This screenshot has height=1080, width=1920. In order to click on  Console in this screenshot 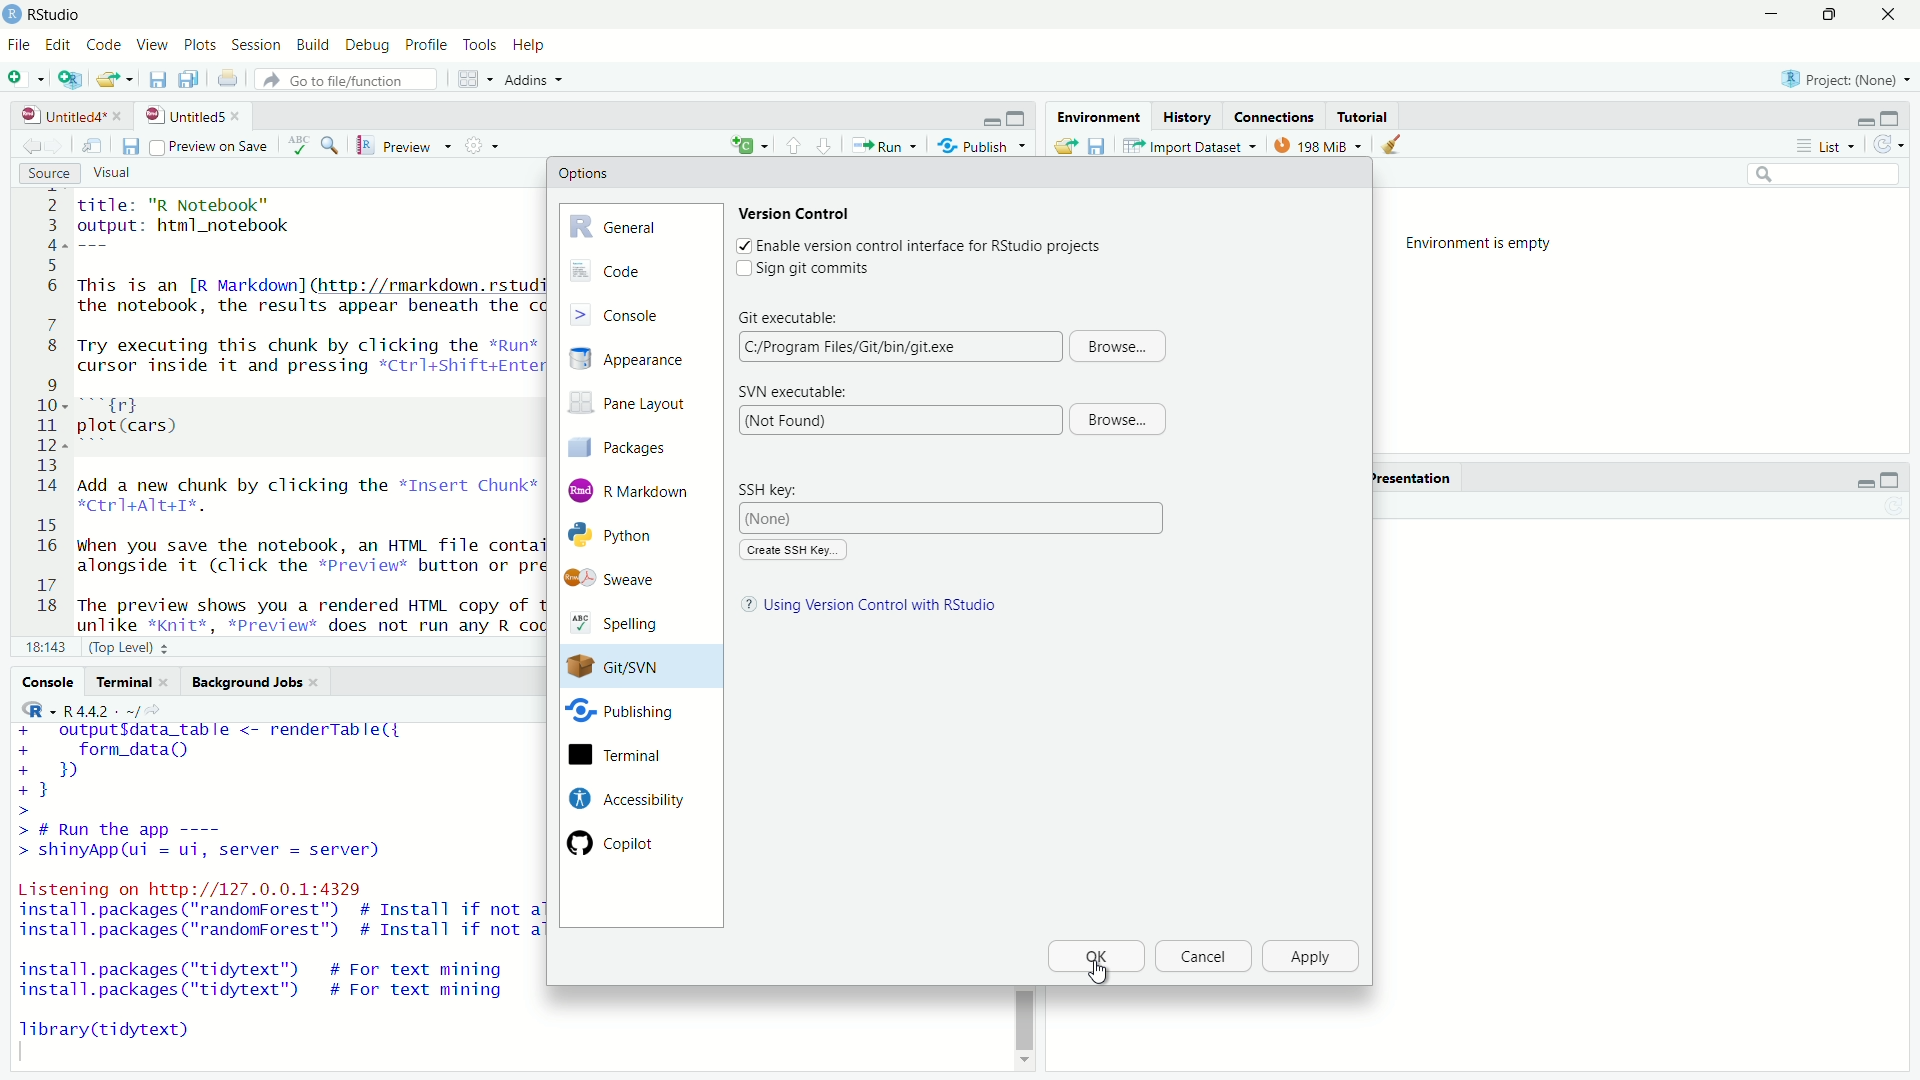, I will do `click(640, 313)`.